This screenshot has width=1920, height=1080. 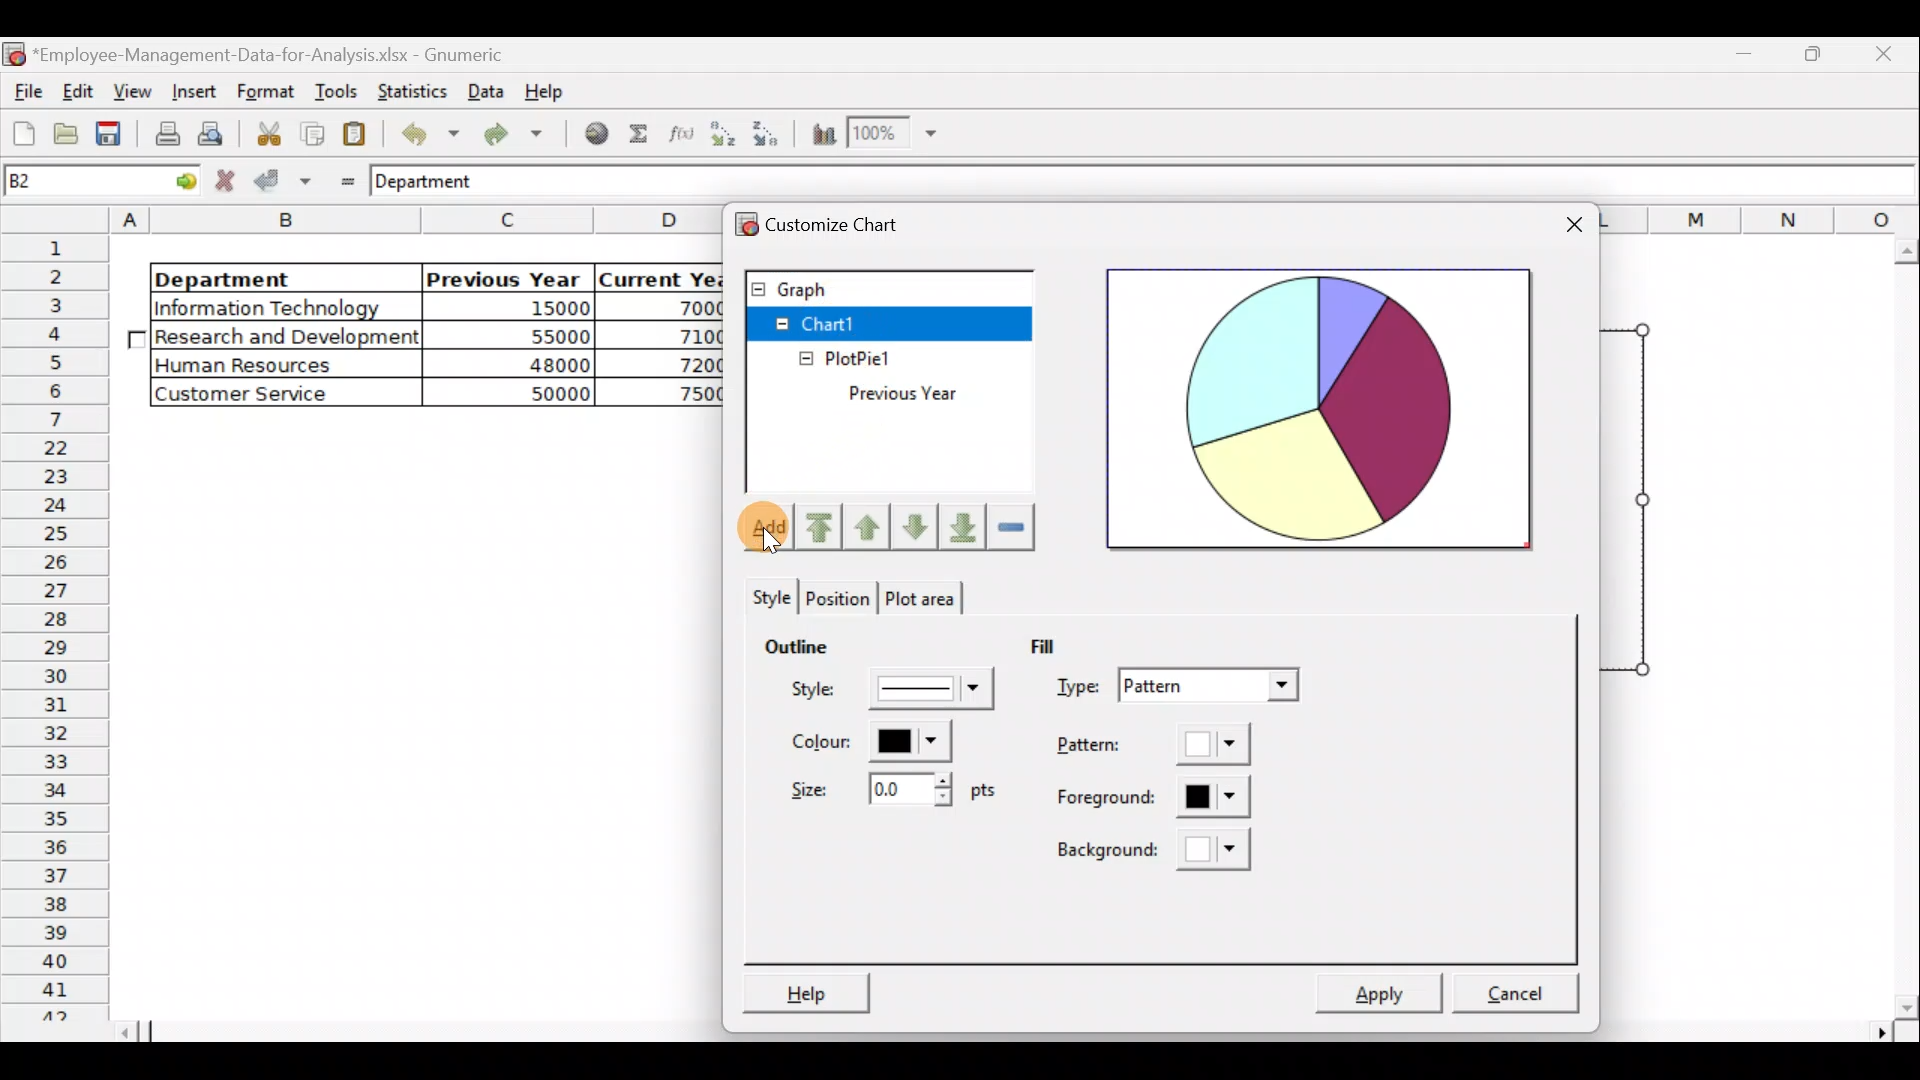 What do you see at coordinates (931, 598) in the screenshot?
I see `Plot area` at bounding box center [931, 598].